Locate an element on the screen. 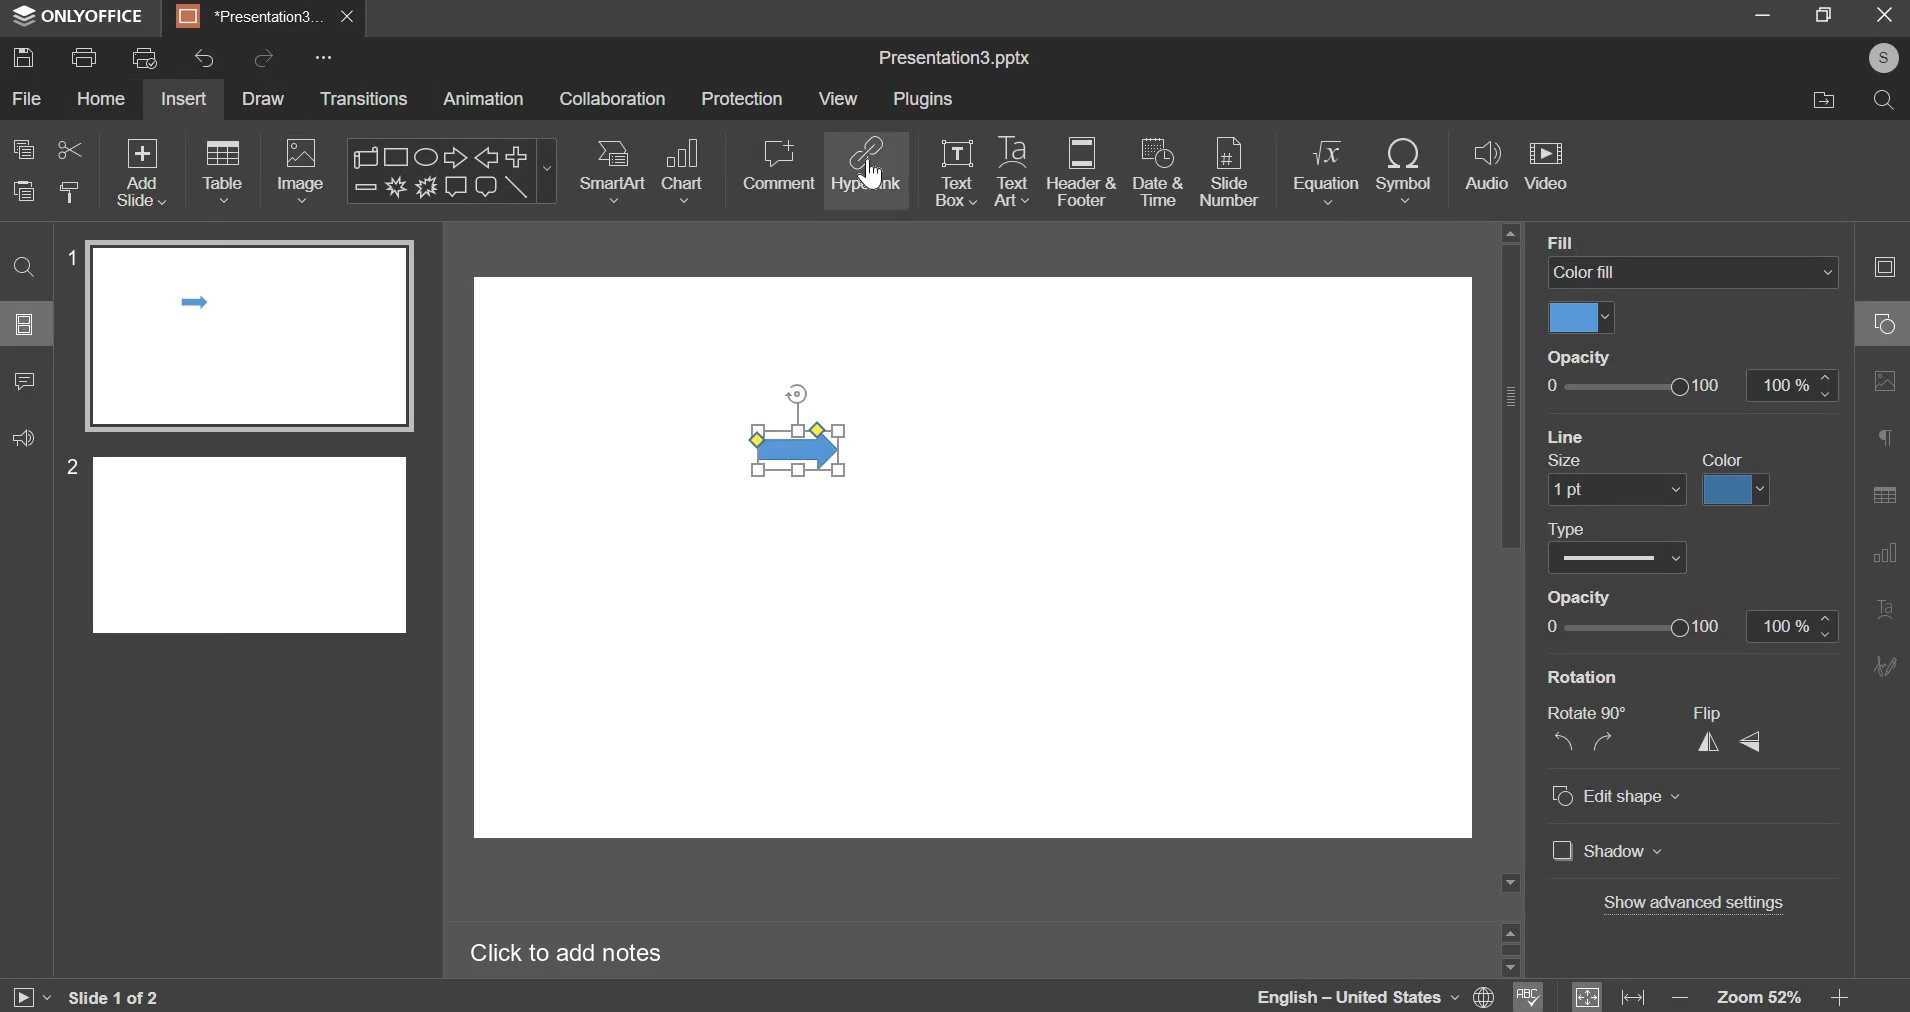 This screenshot has width=1910, height=1012. smart art is located at coordinates (614, 171).